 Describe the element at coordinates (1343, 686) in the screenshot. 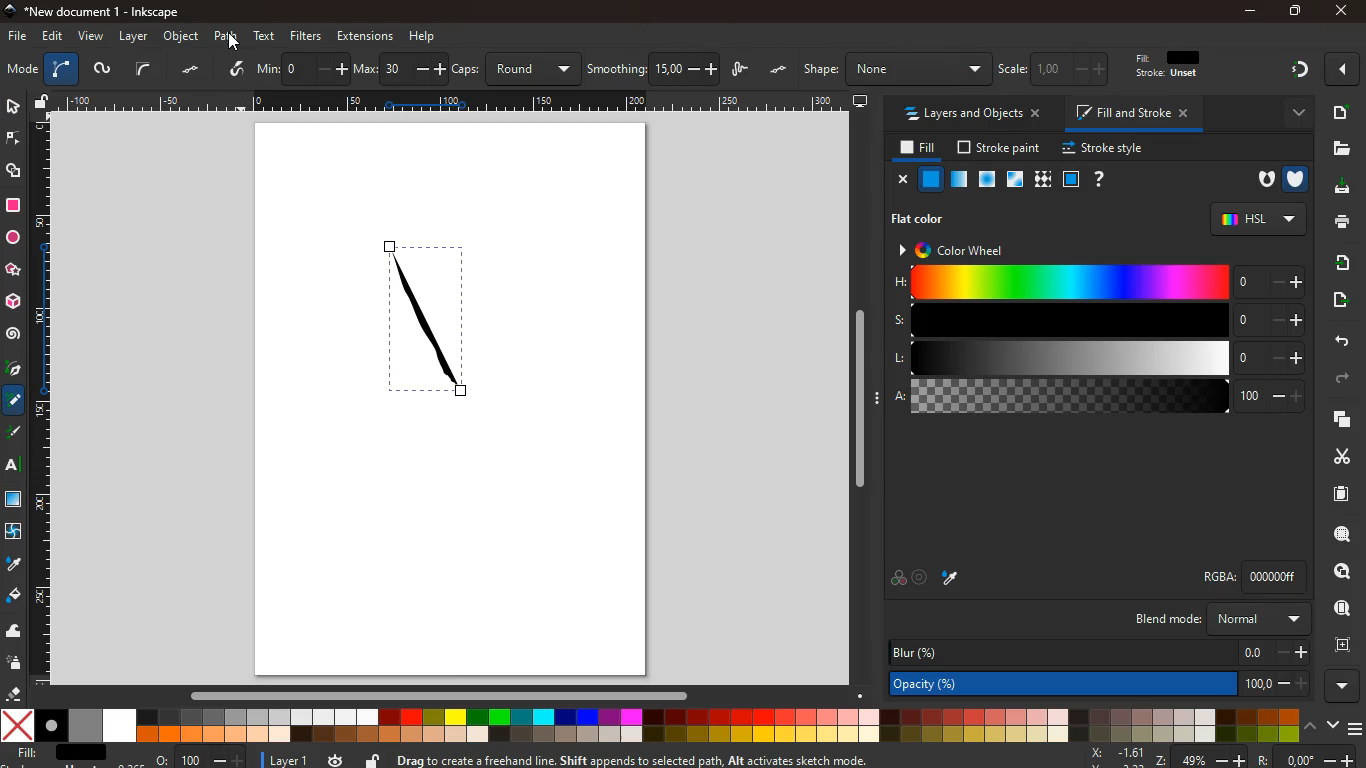

I see `more` at that location.